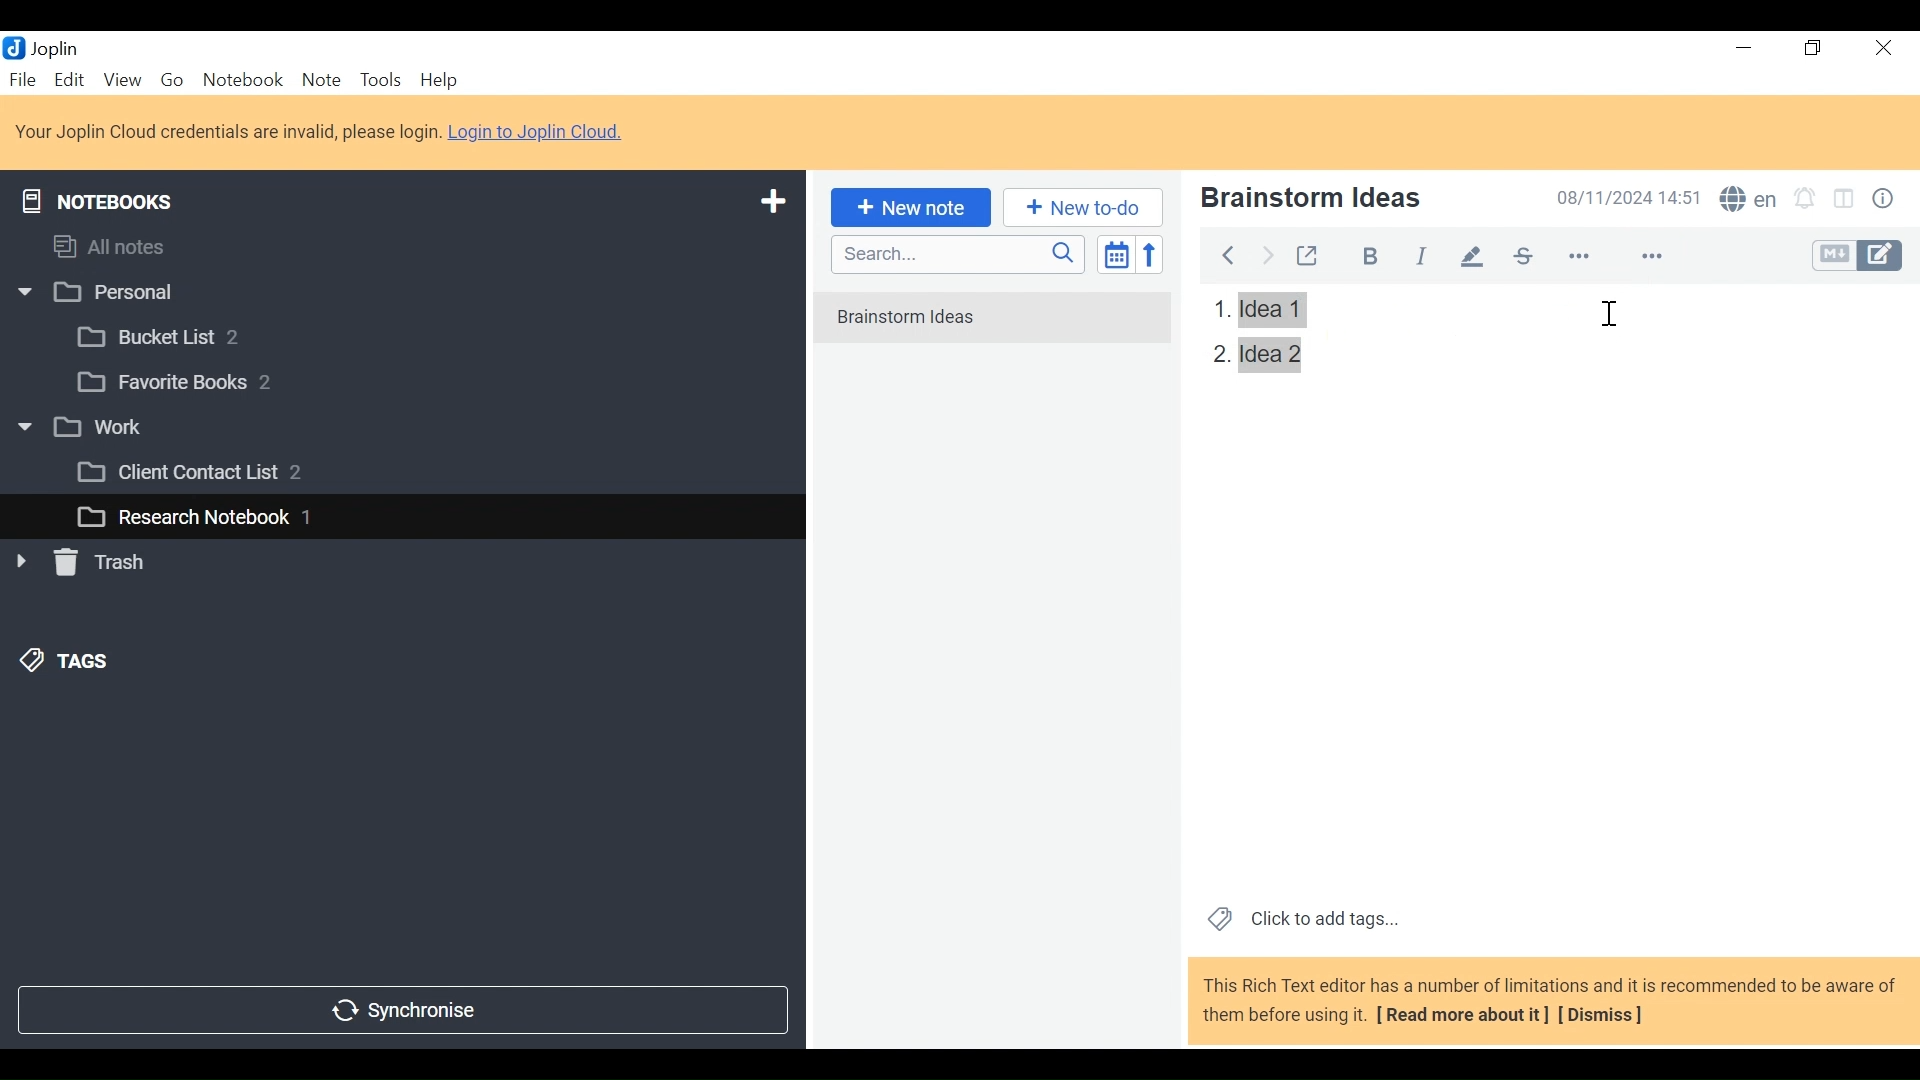 This screenshot has height=1080, width=1920. What do you see at coordinates (1859, 256) in the screenshot?
I see `Toggle Editor` at bounding box center [1859, 256].